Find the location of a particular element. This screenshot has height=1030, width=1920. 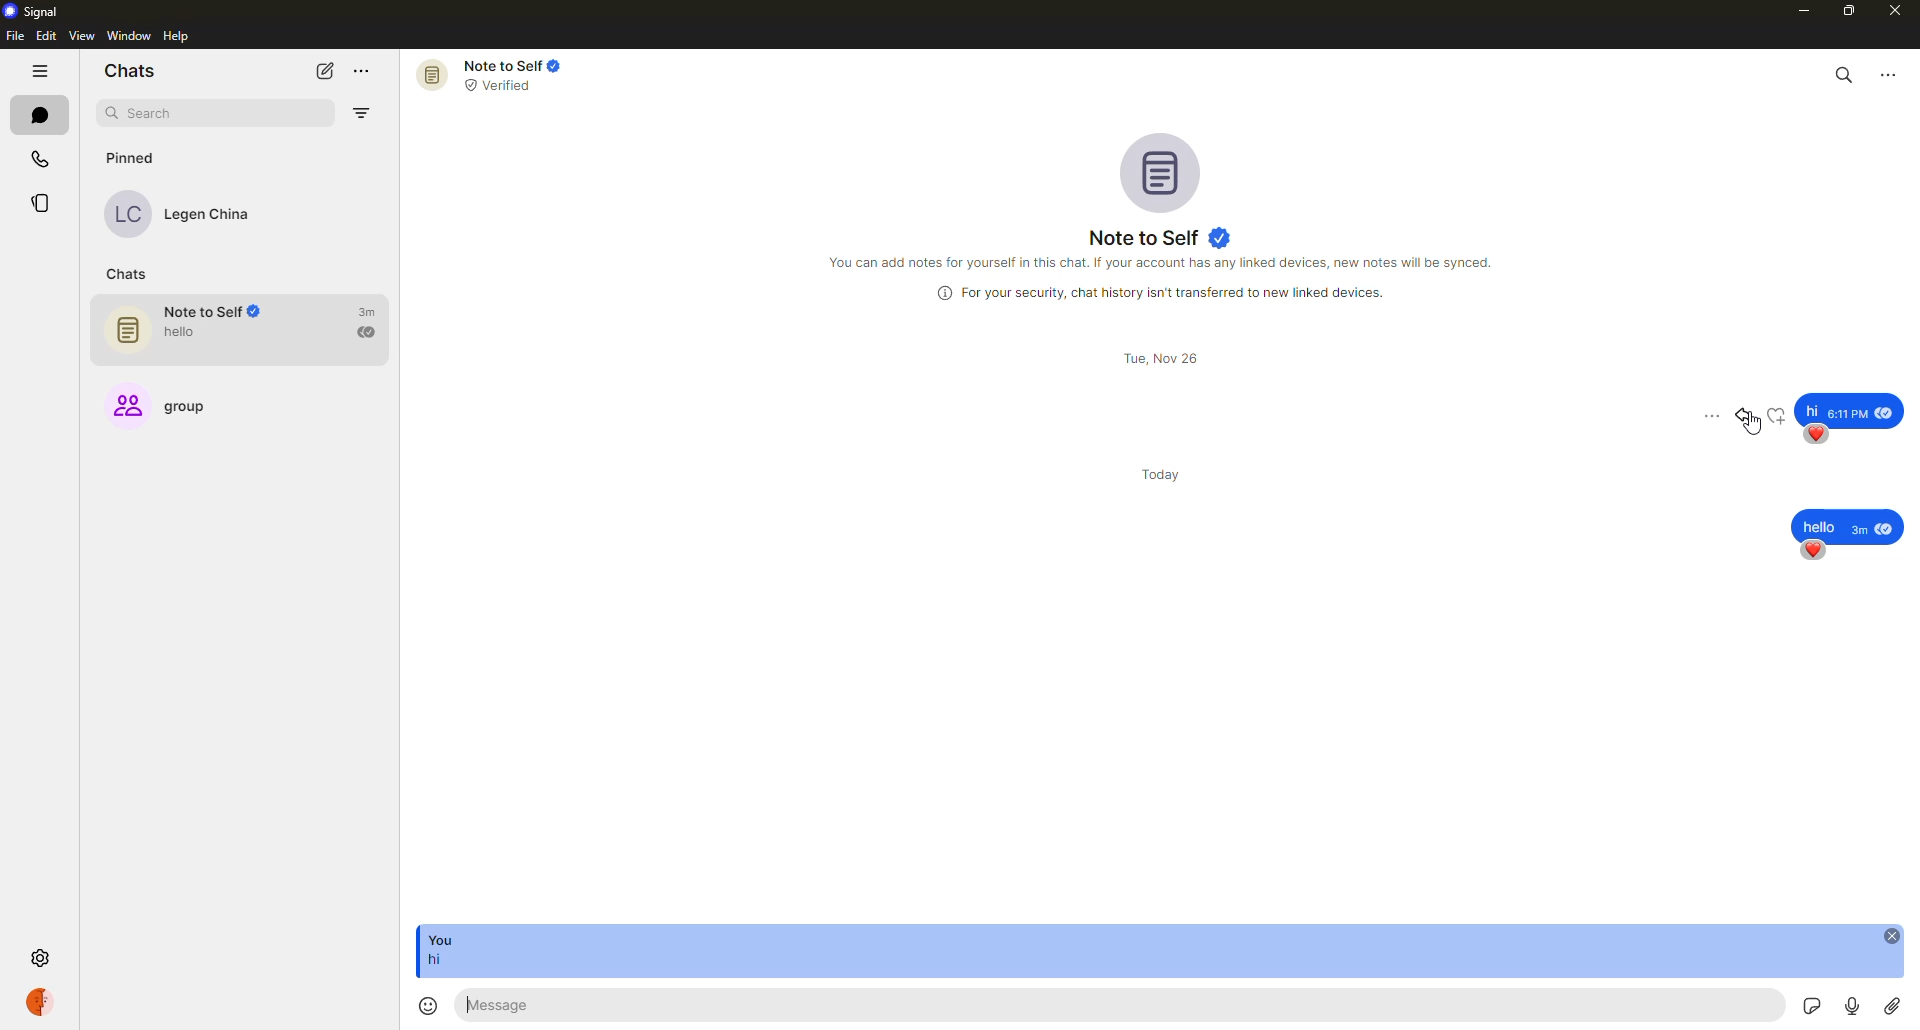

attach is located at coordinates (1894, 1004).